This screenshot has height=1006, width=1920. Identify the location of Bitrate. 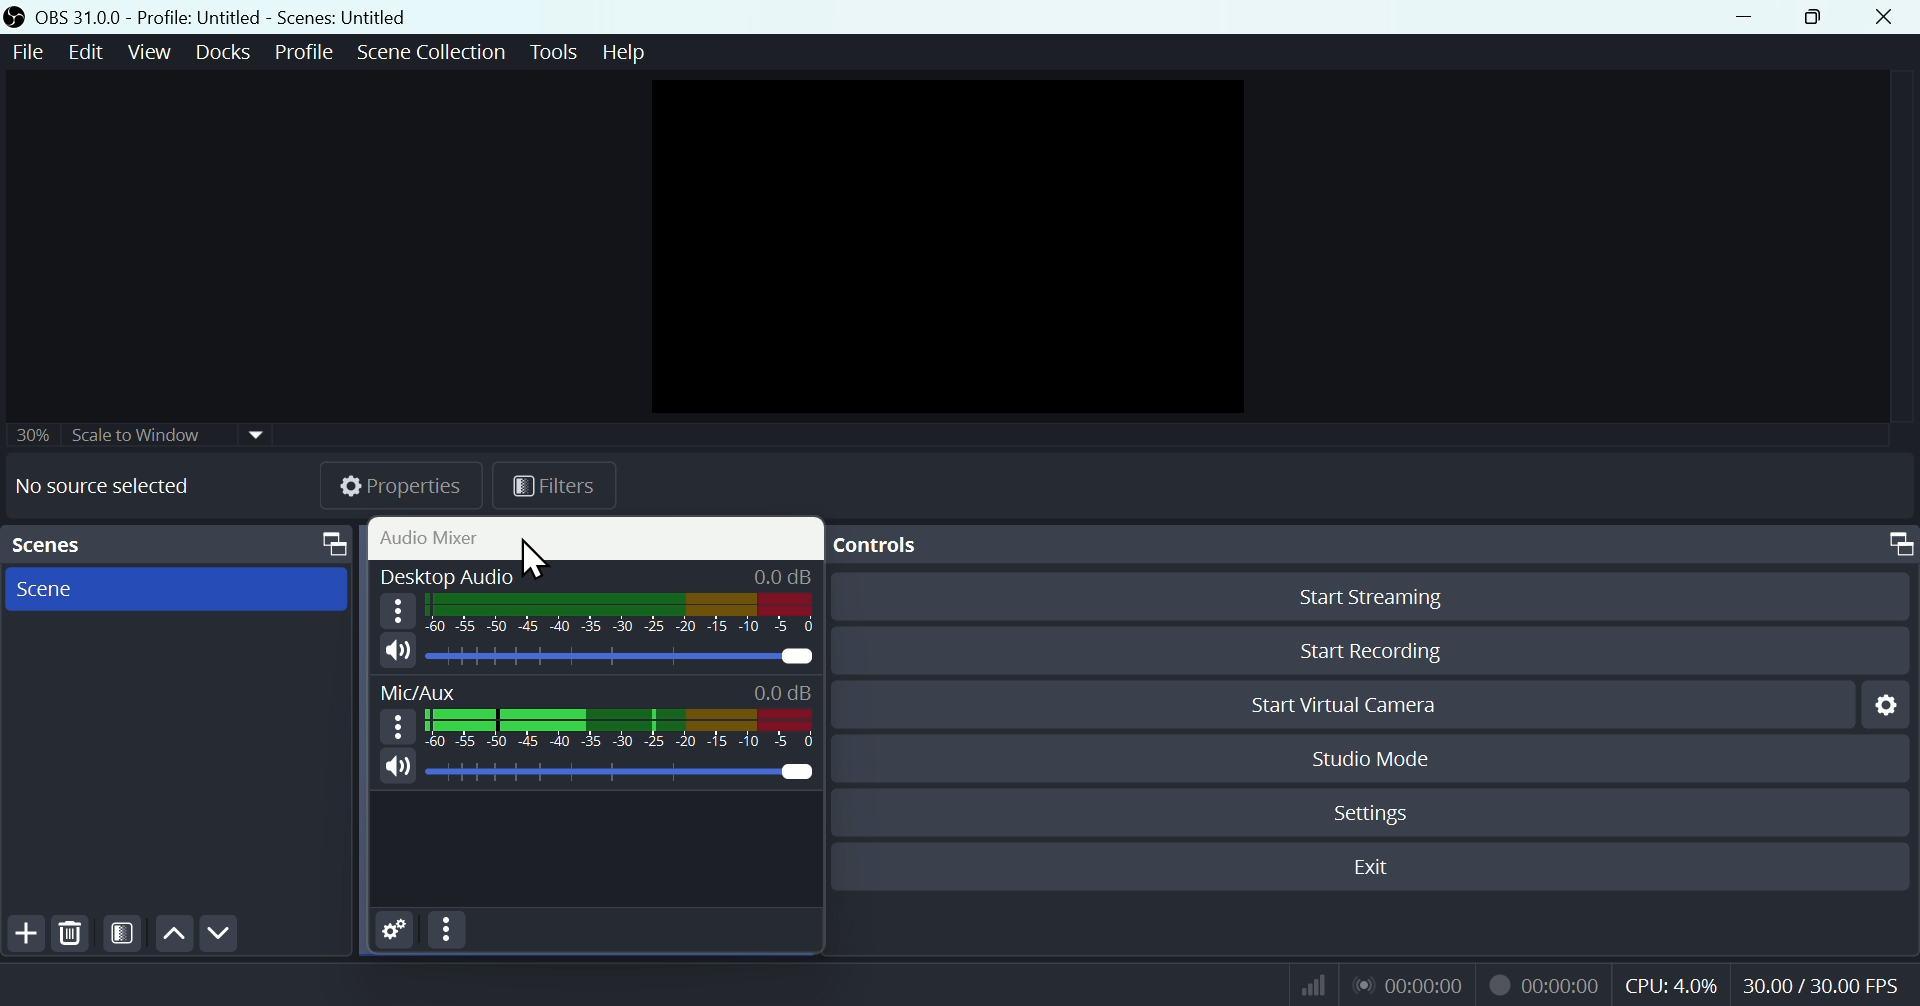
(1310, 985).